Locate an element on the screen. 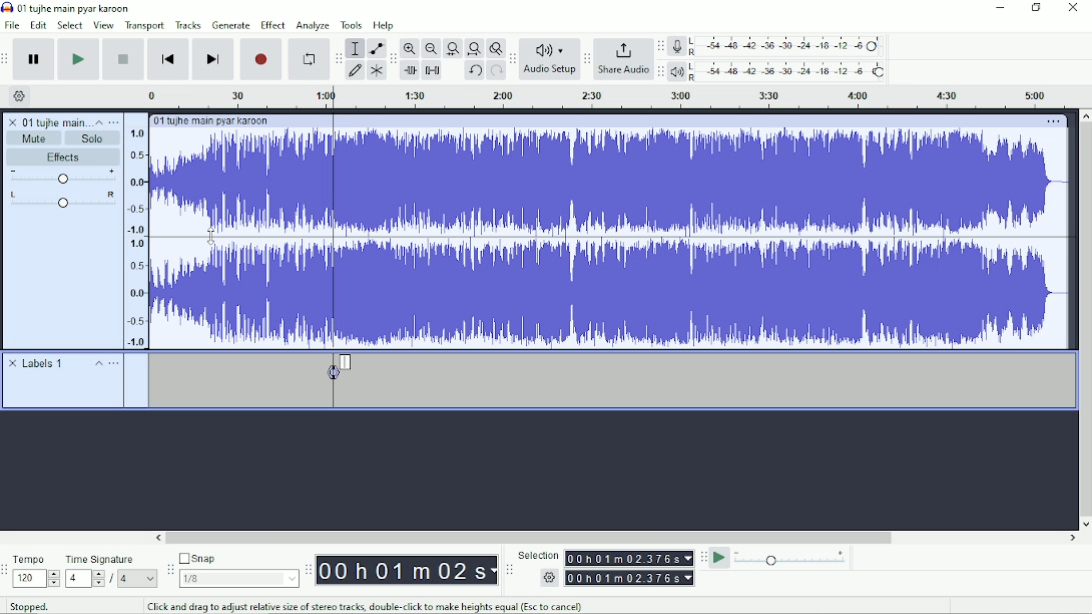  Generate is located at coordinates (231, 25).